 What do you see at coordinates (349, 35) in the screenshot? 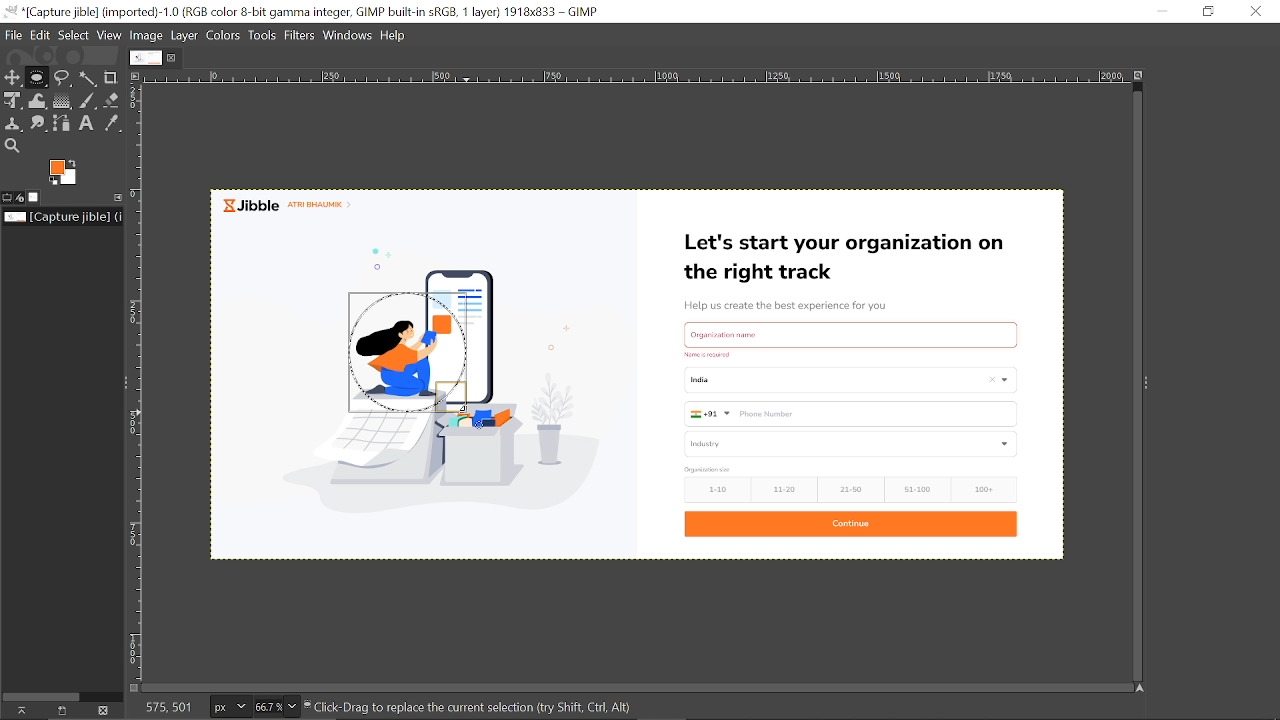
I see `Windows` at bounding box center [349, 35].